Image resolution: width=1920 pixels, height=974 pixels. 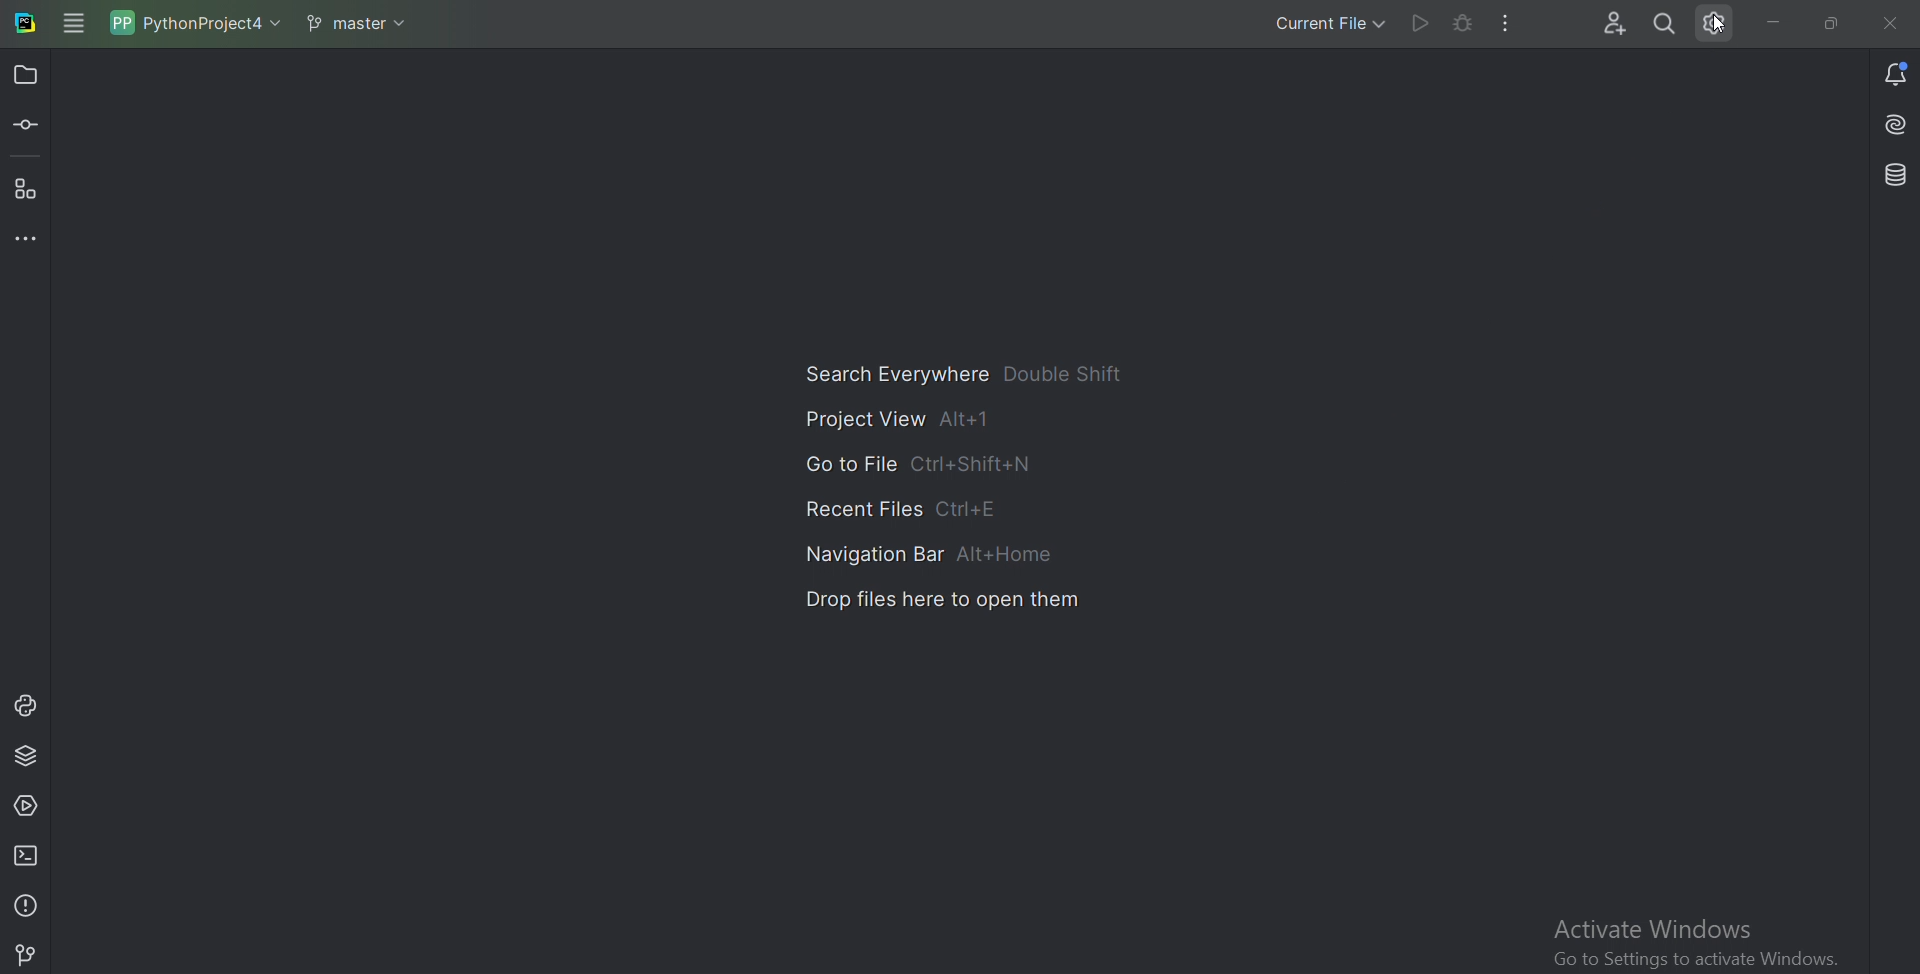 What do you see at coordinates (943, 599) in the screenshot?
I see `Drop files here to open them and shortcut key` at bounding box center [943, 599].